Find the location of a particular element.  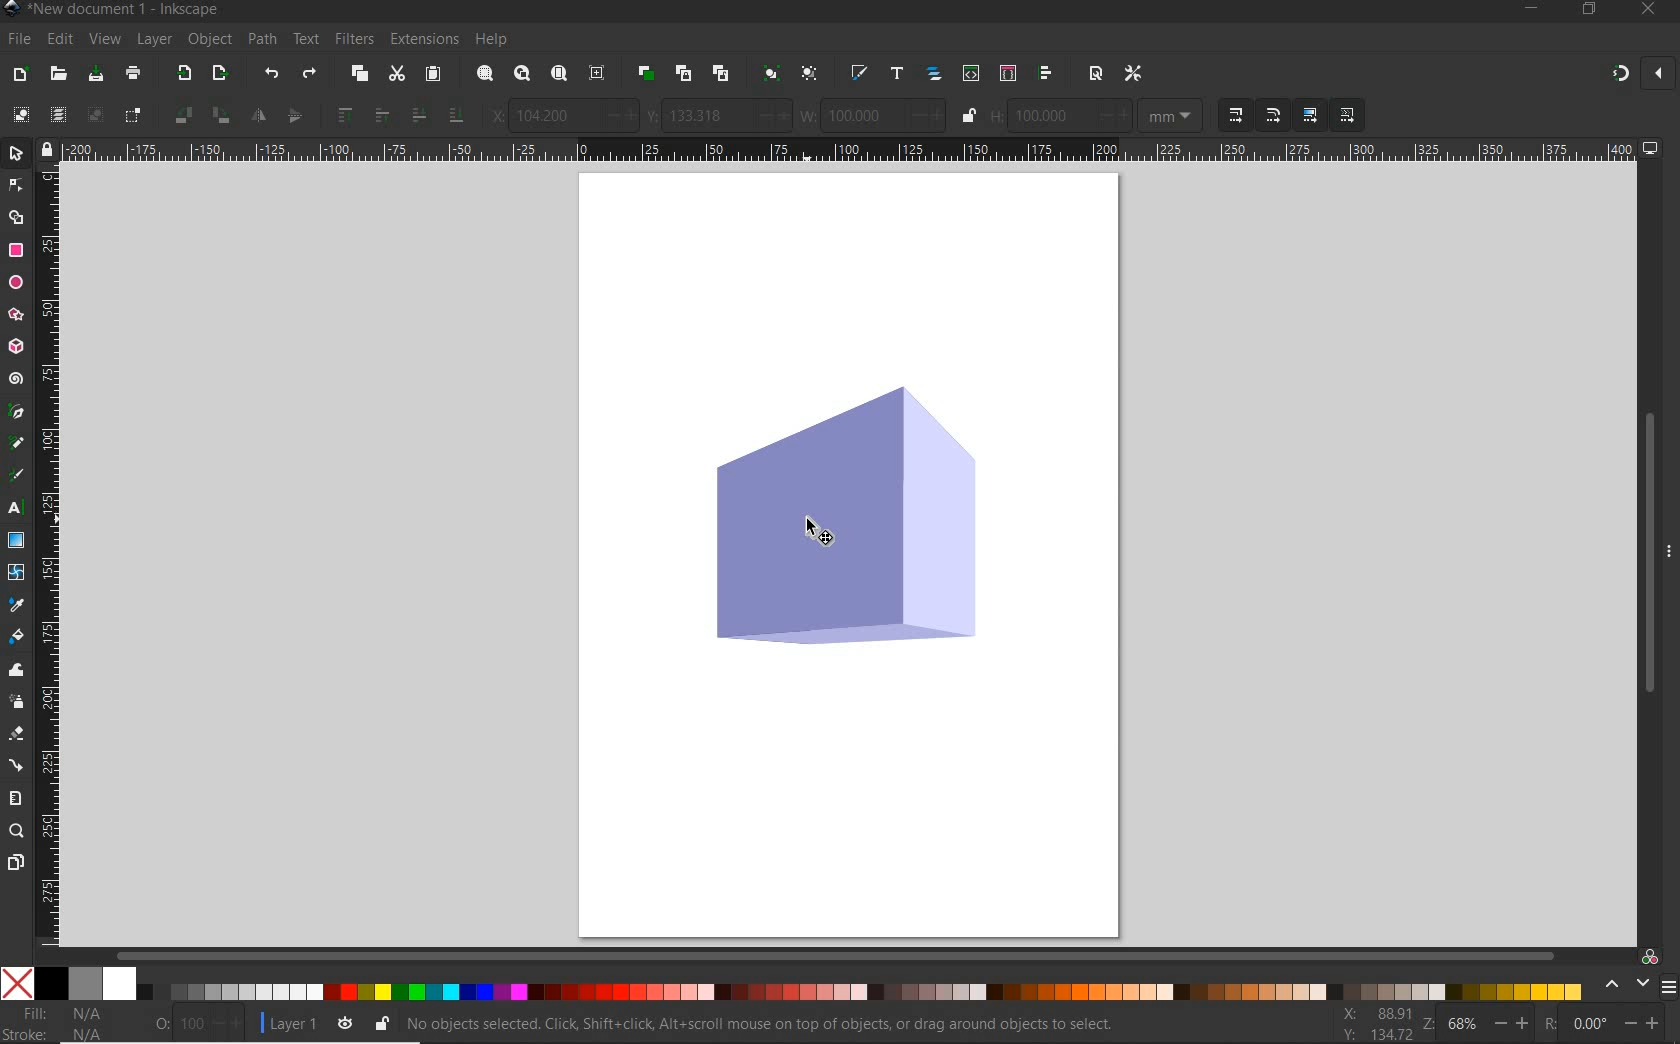

PEN TOOL is located at coordinates (14, 414).